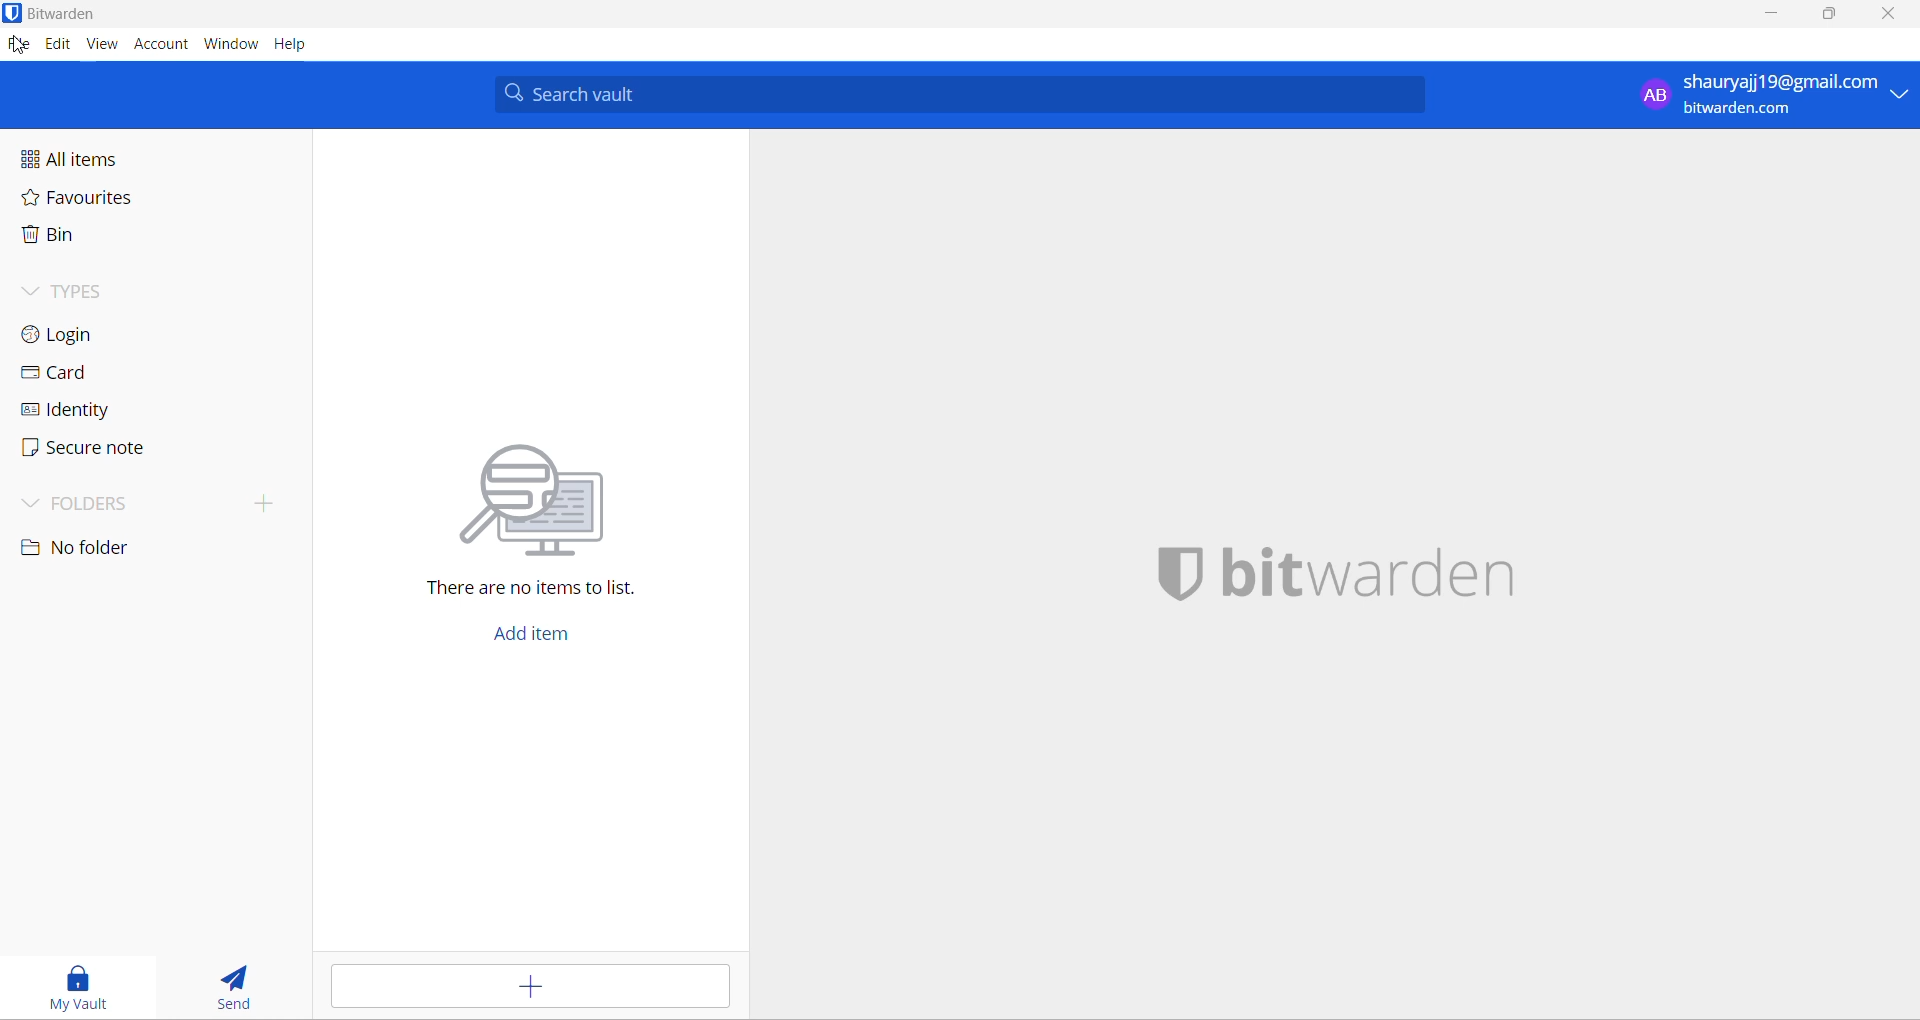 Image resolution: width=1920 pixels, height=1020 pixels. I want to click on file, so click(17, 47).